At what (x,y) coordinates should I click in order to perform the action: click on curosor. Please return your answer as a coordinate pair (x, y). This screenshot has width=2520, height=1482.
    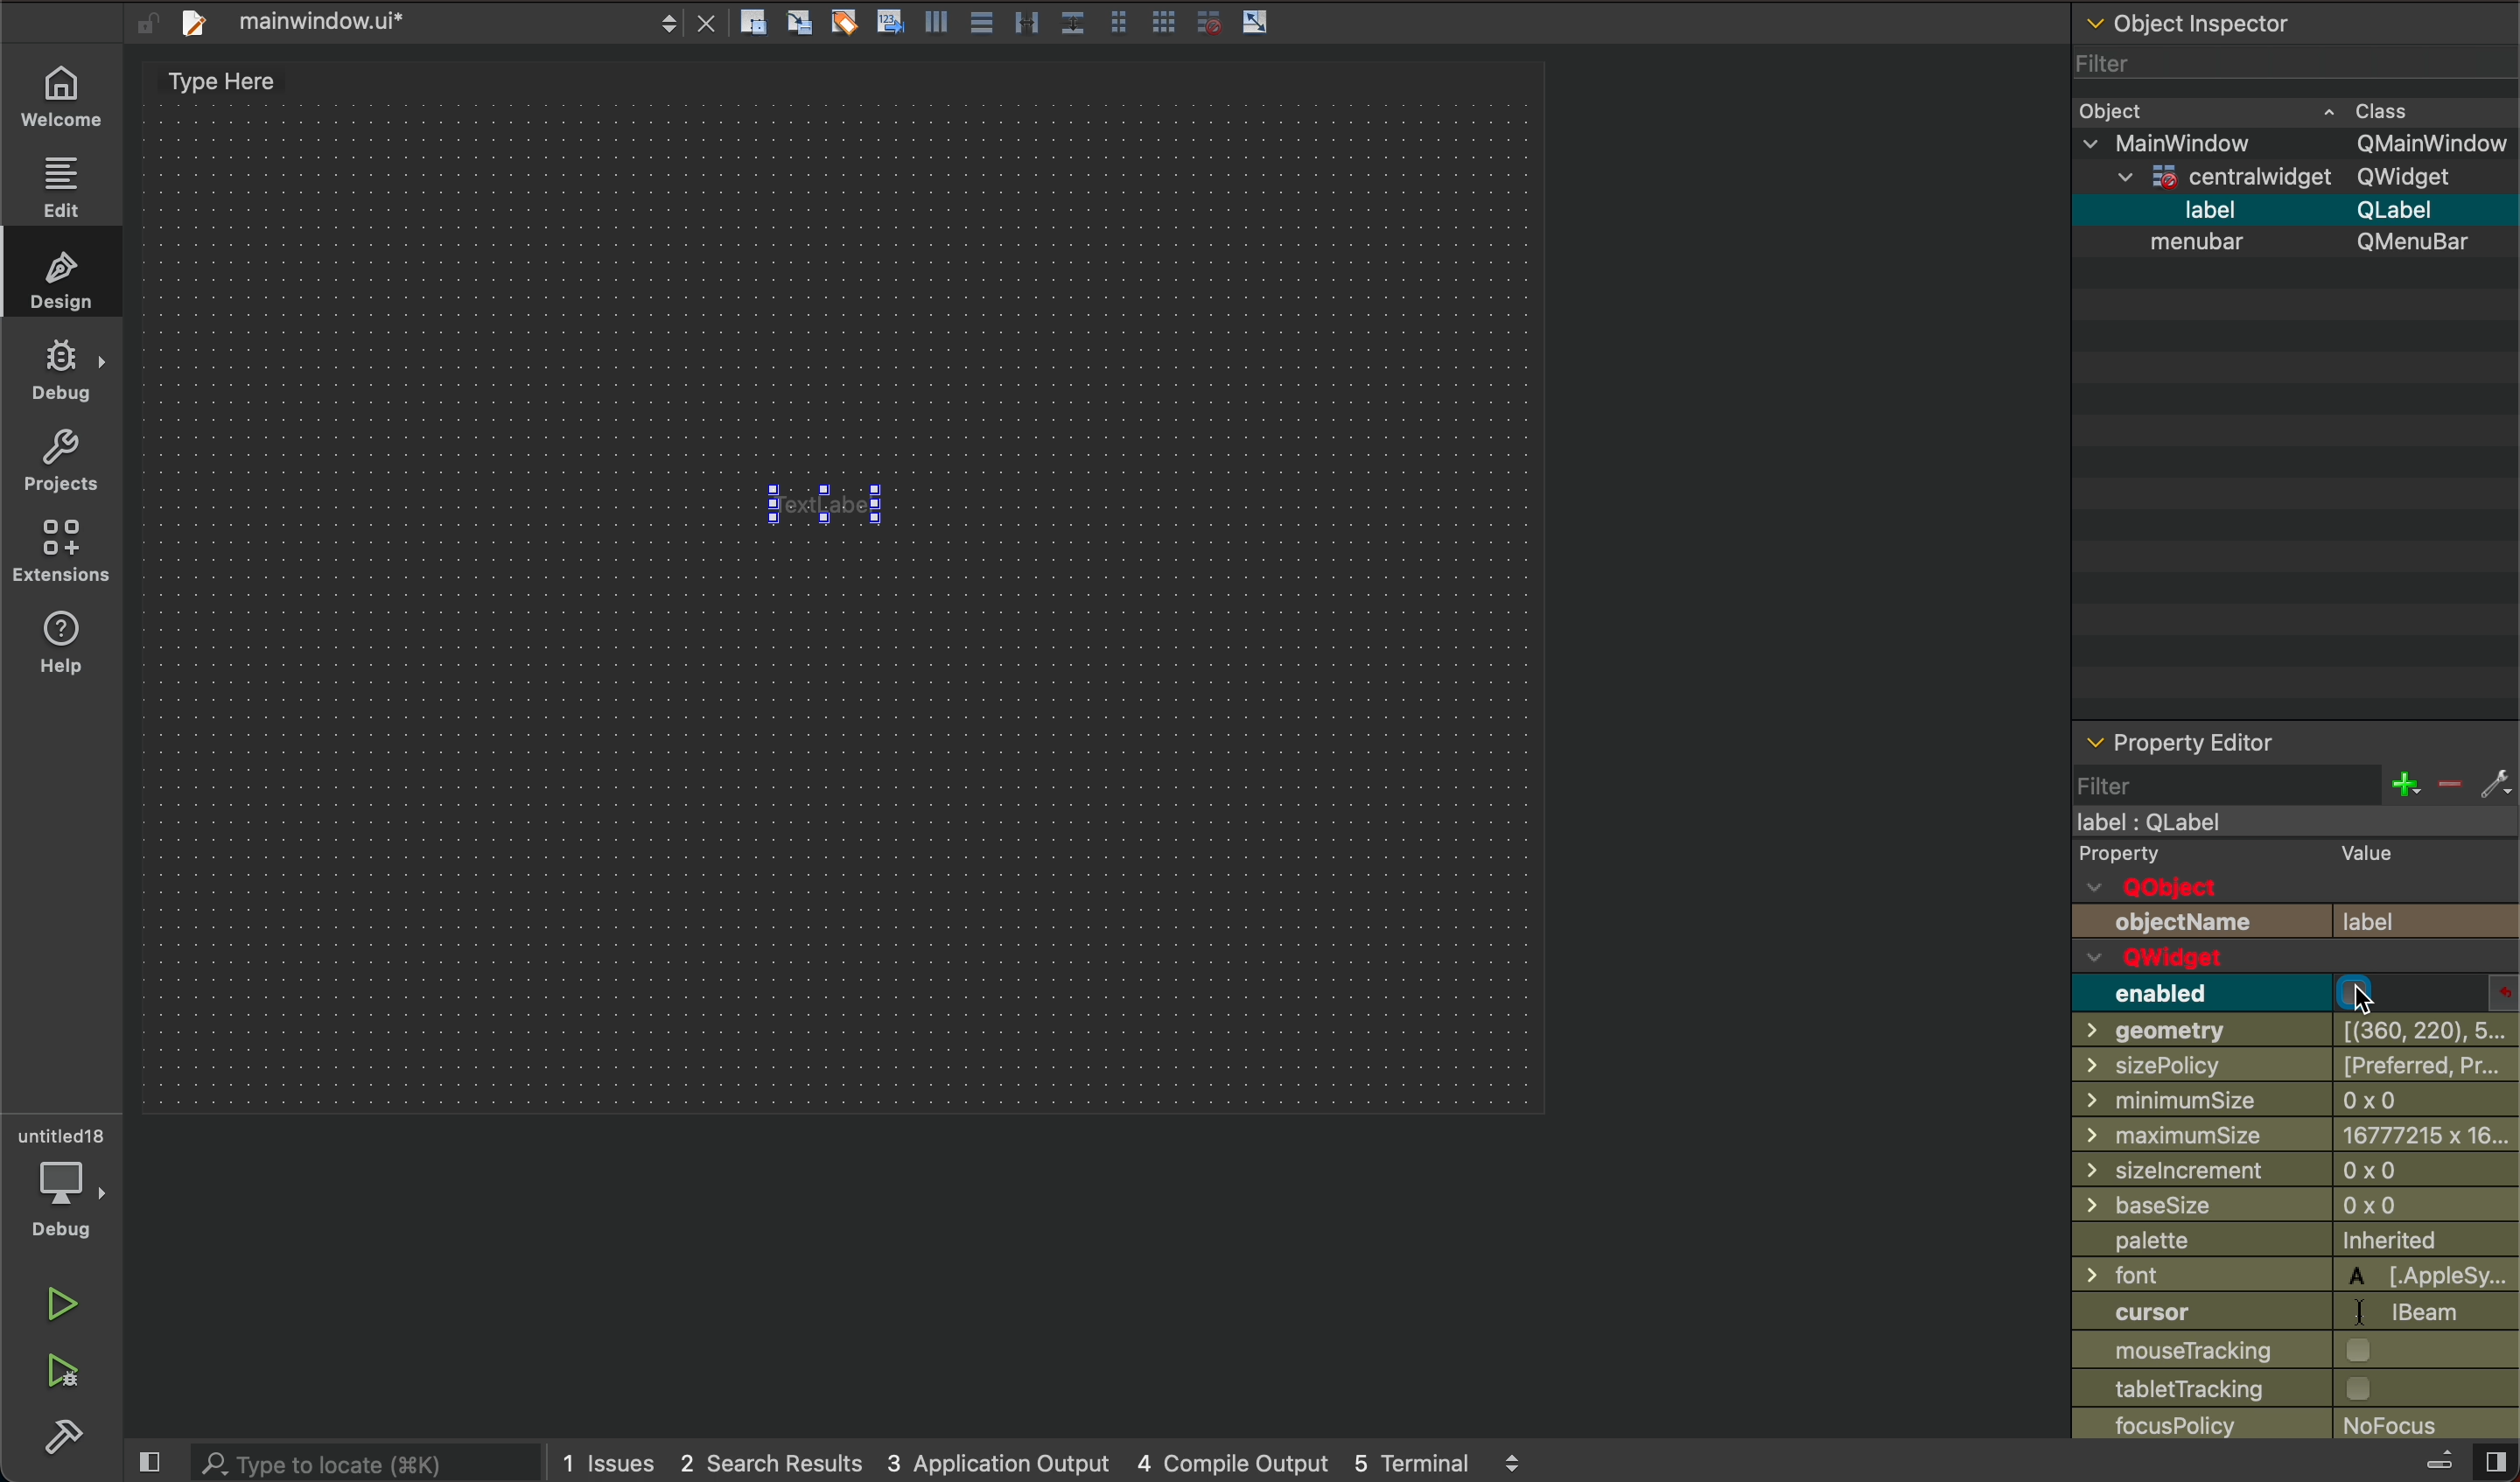
    Looking at the image, I should click on (2183, 1311).